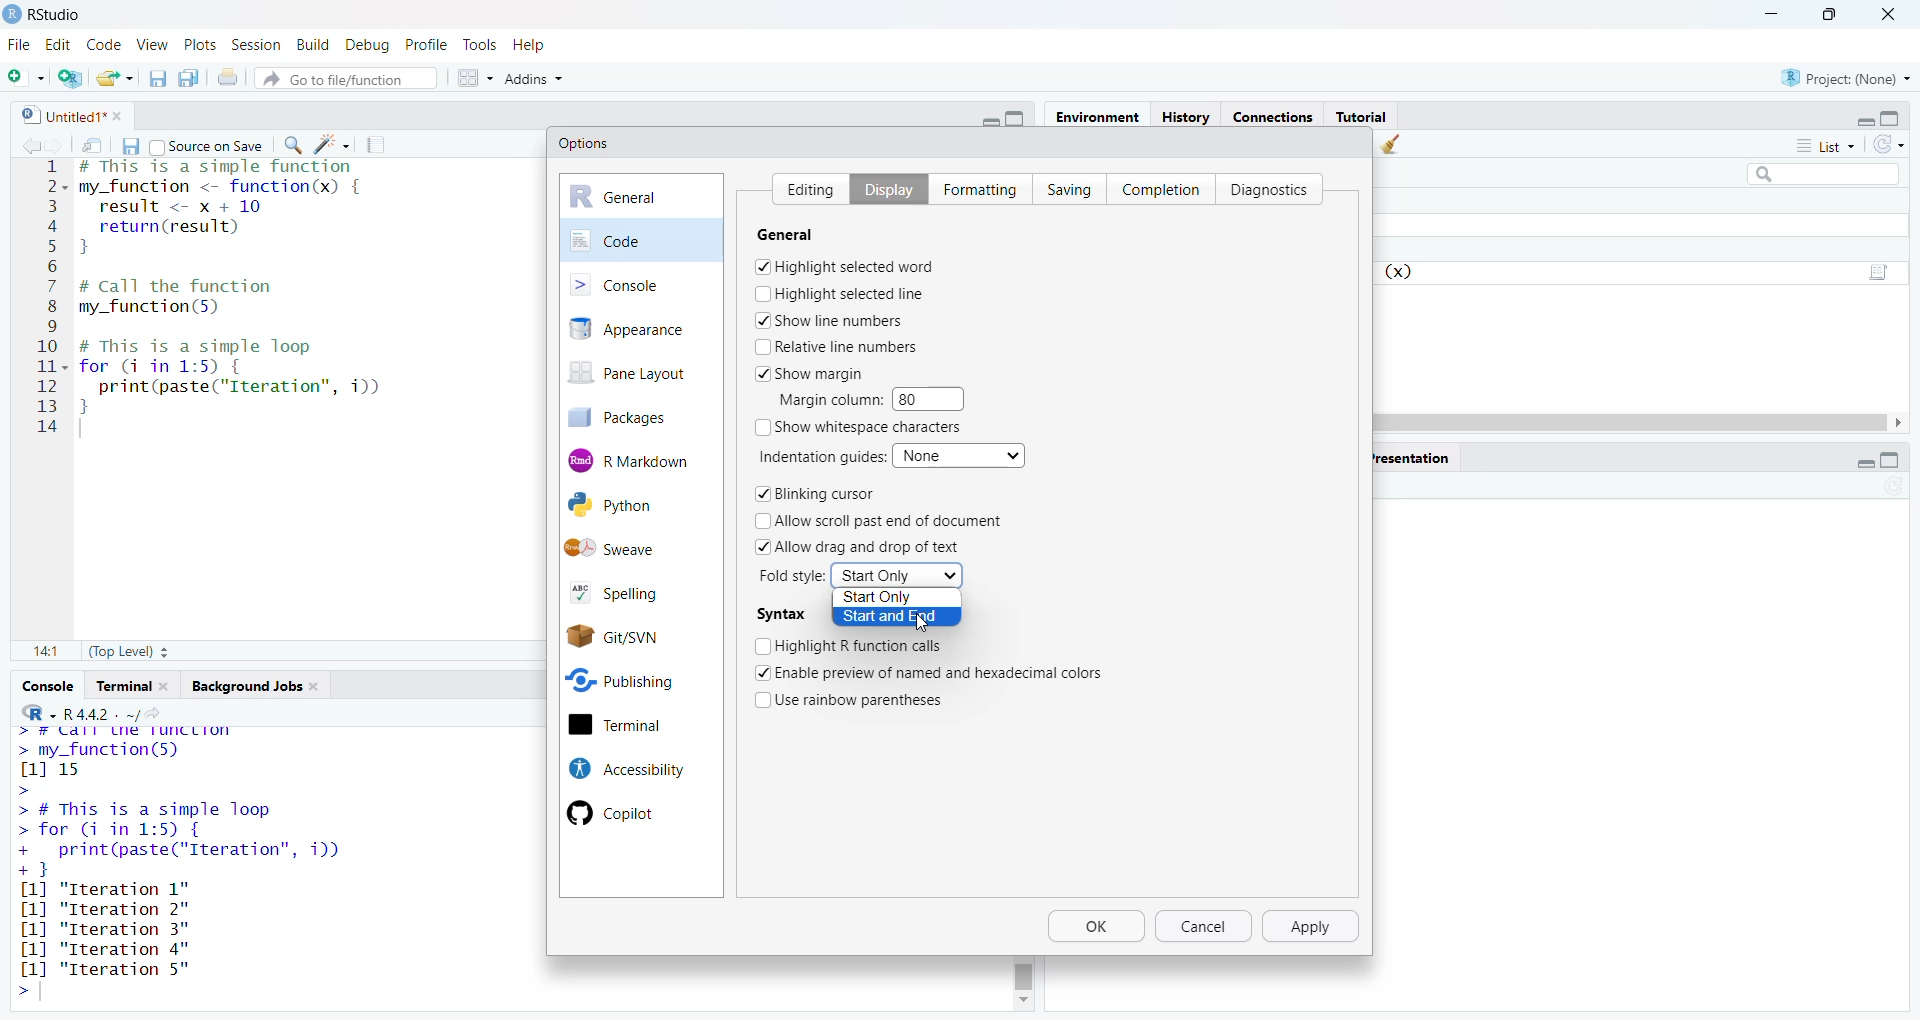  I want to click on workspace panes, so click(473, 76).